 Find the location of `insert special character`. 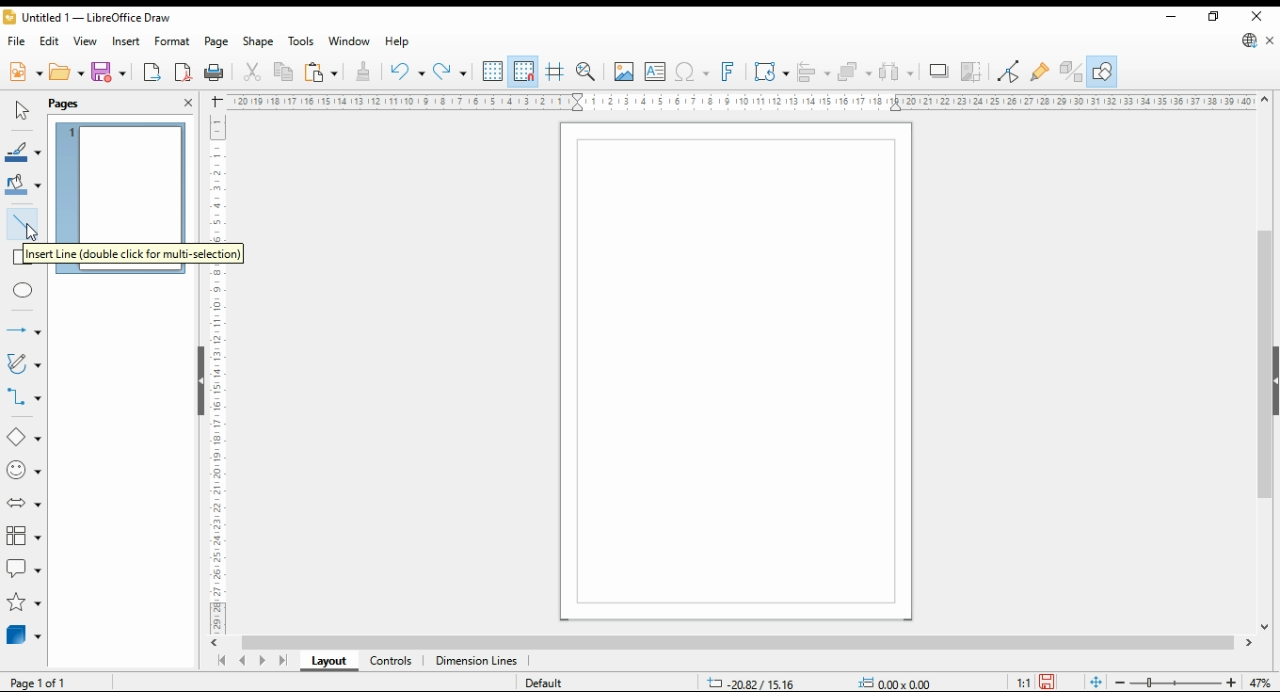

insert special character is located at coordinates (690, 72).